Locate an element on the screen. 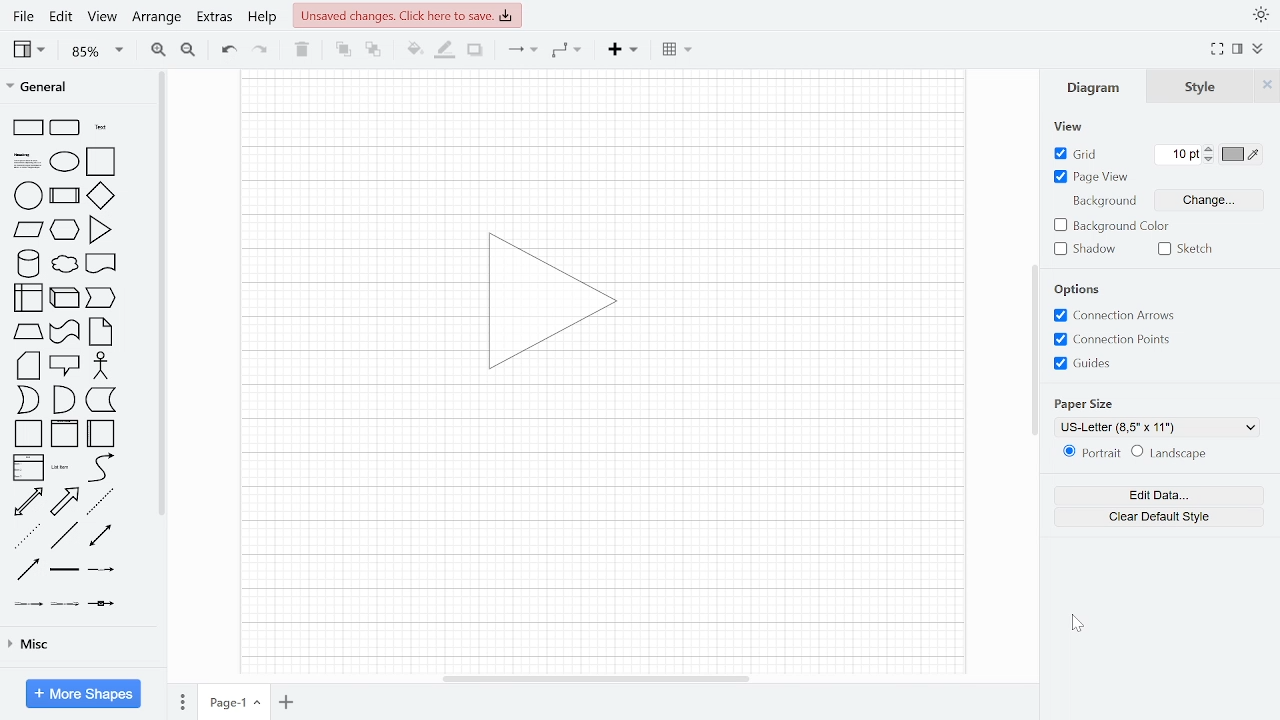  Undo is located at coordinates (228, 51).